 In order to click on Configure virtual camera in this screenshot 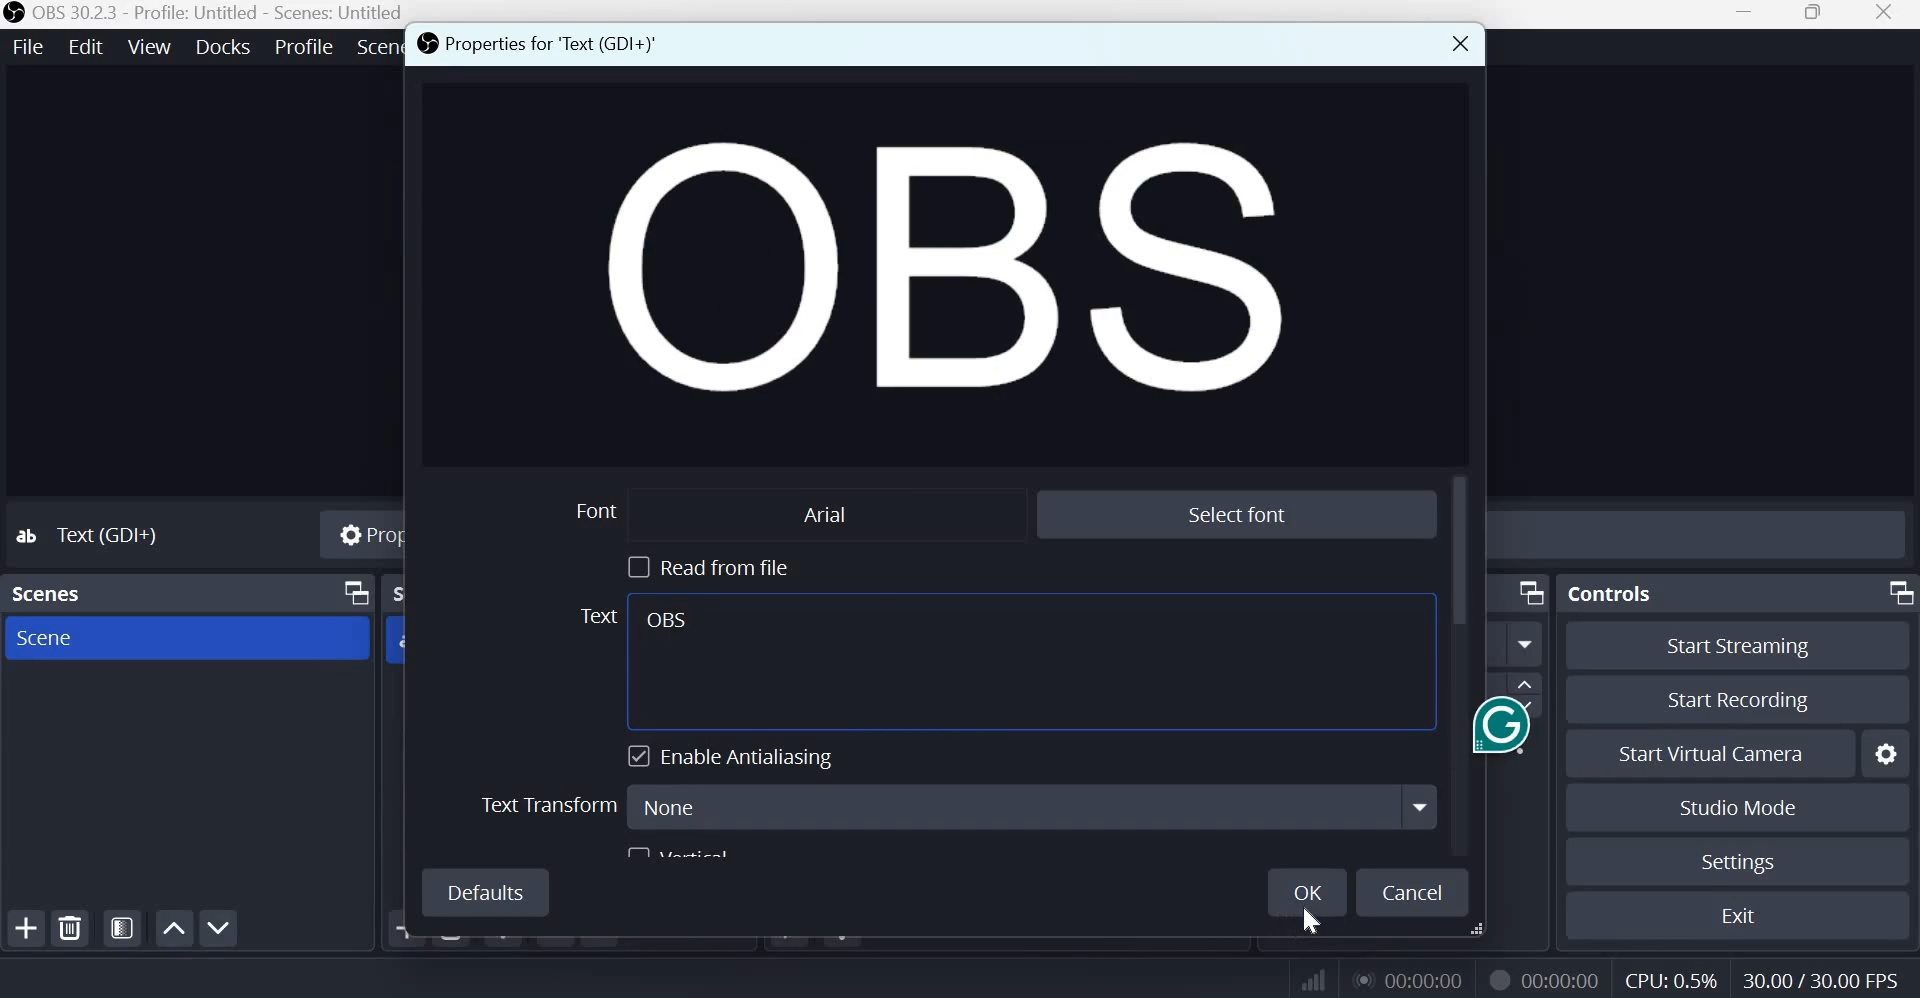, I will do `click(1886, 754)`.